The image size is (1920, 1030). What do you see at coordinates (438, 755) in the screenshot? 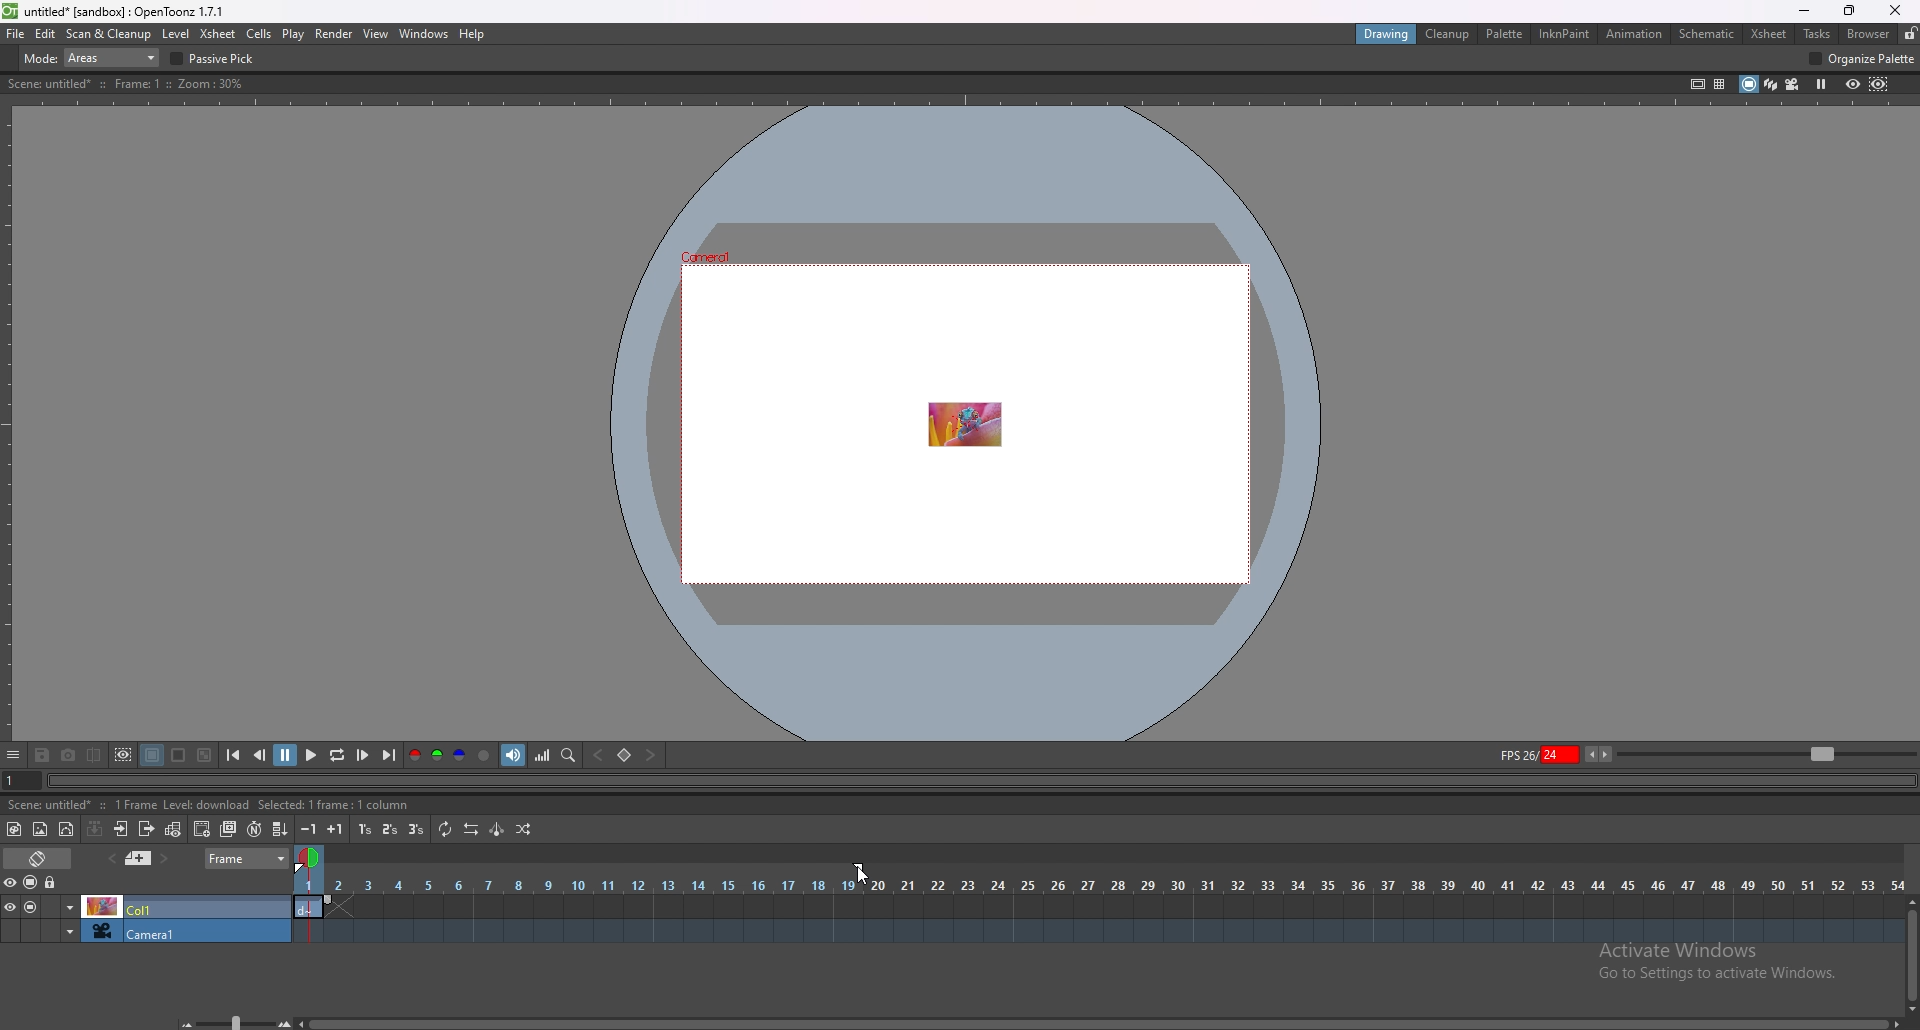
I see `green channel` at bounding box center [438, 755].